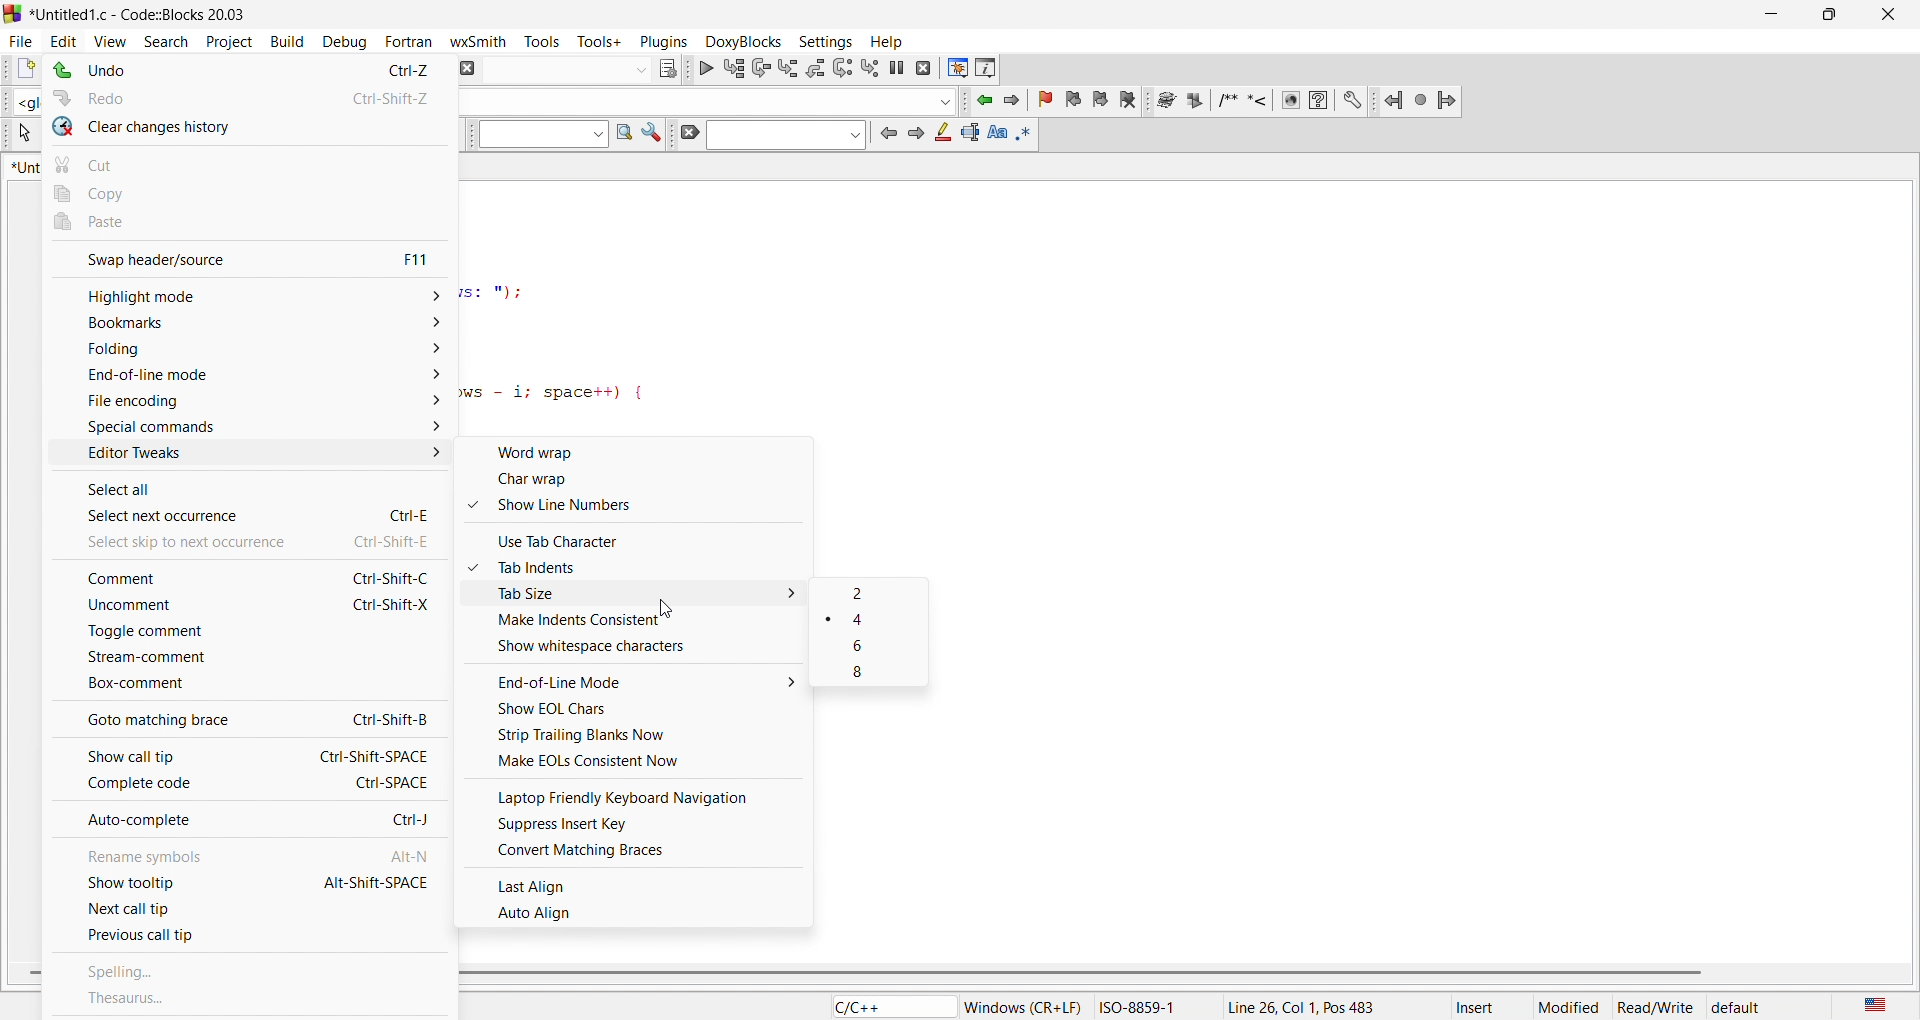  Describe the element at coordinates (228, 39) in the screenshot. I see `project` at that location.